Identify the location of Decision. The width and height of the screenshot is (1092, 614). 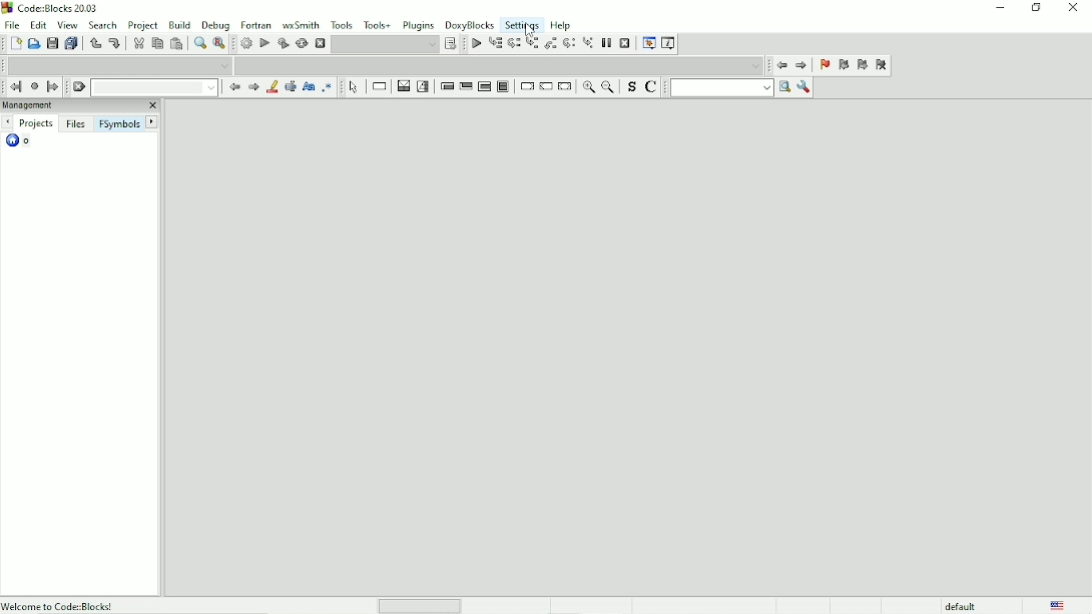
(404, 86).